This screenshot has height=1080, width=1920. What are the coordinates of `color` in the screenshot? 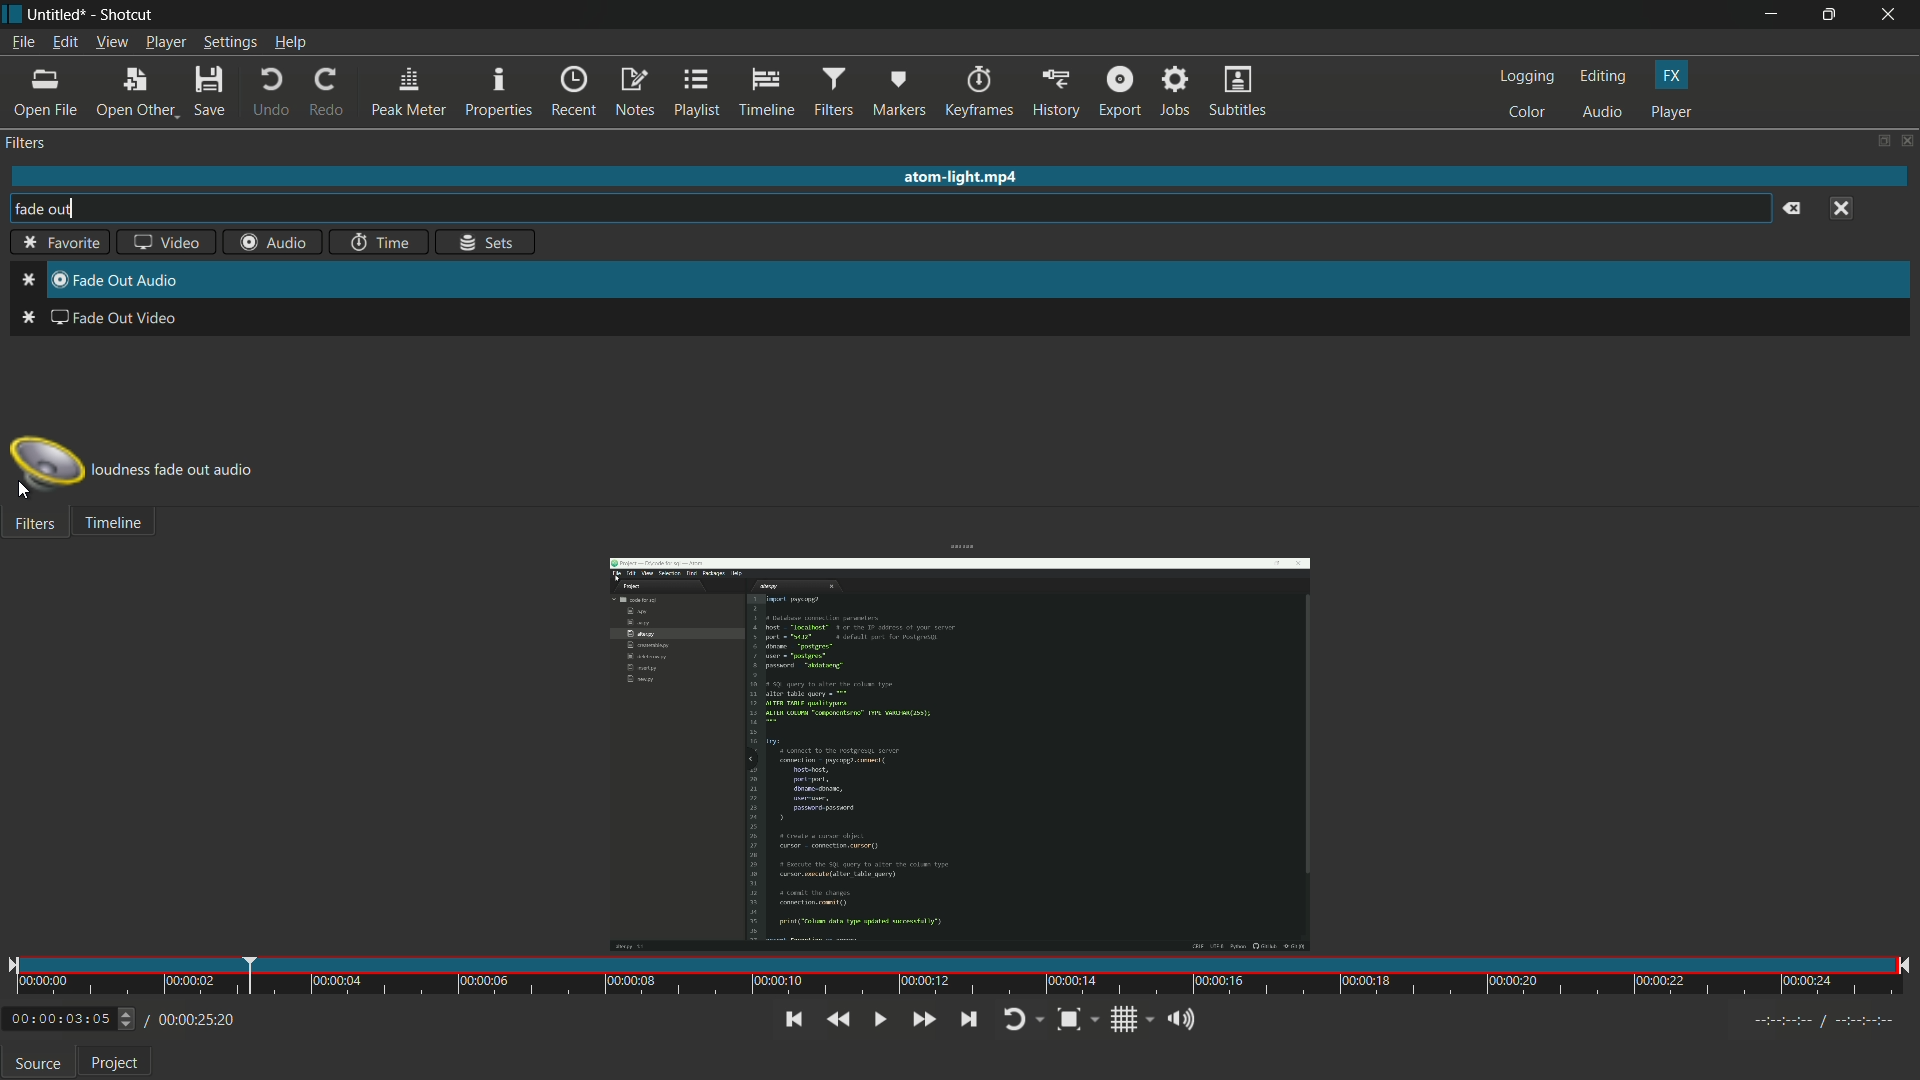 It's located at (1526, 112).